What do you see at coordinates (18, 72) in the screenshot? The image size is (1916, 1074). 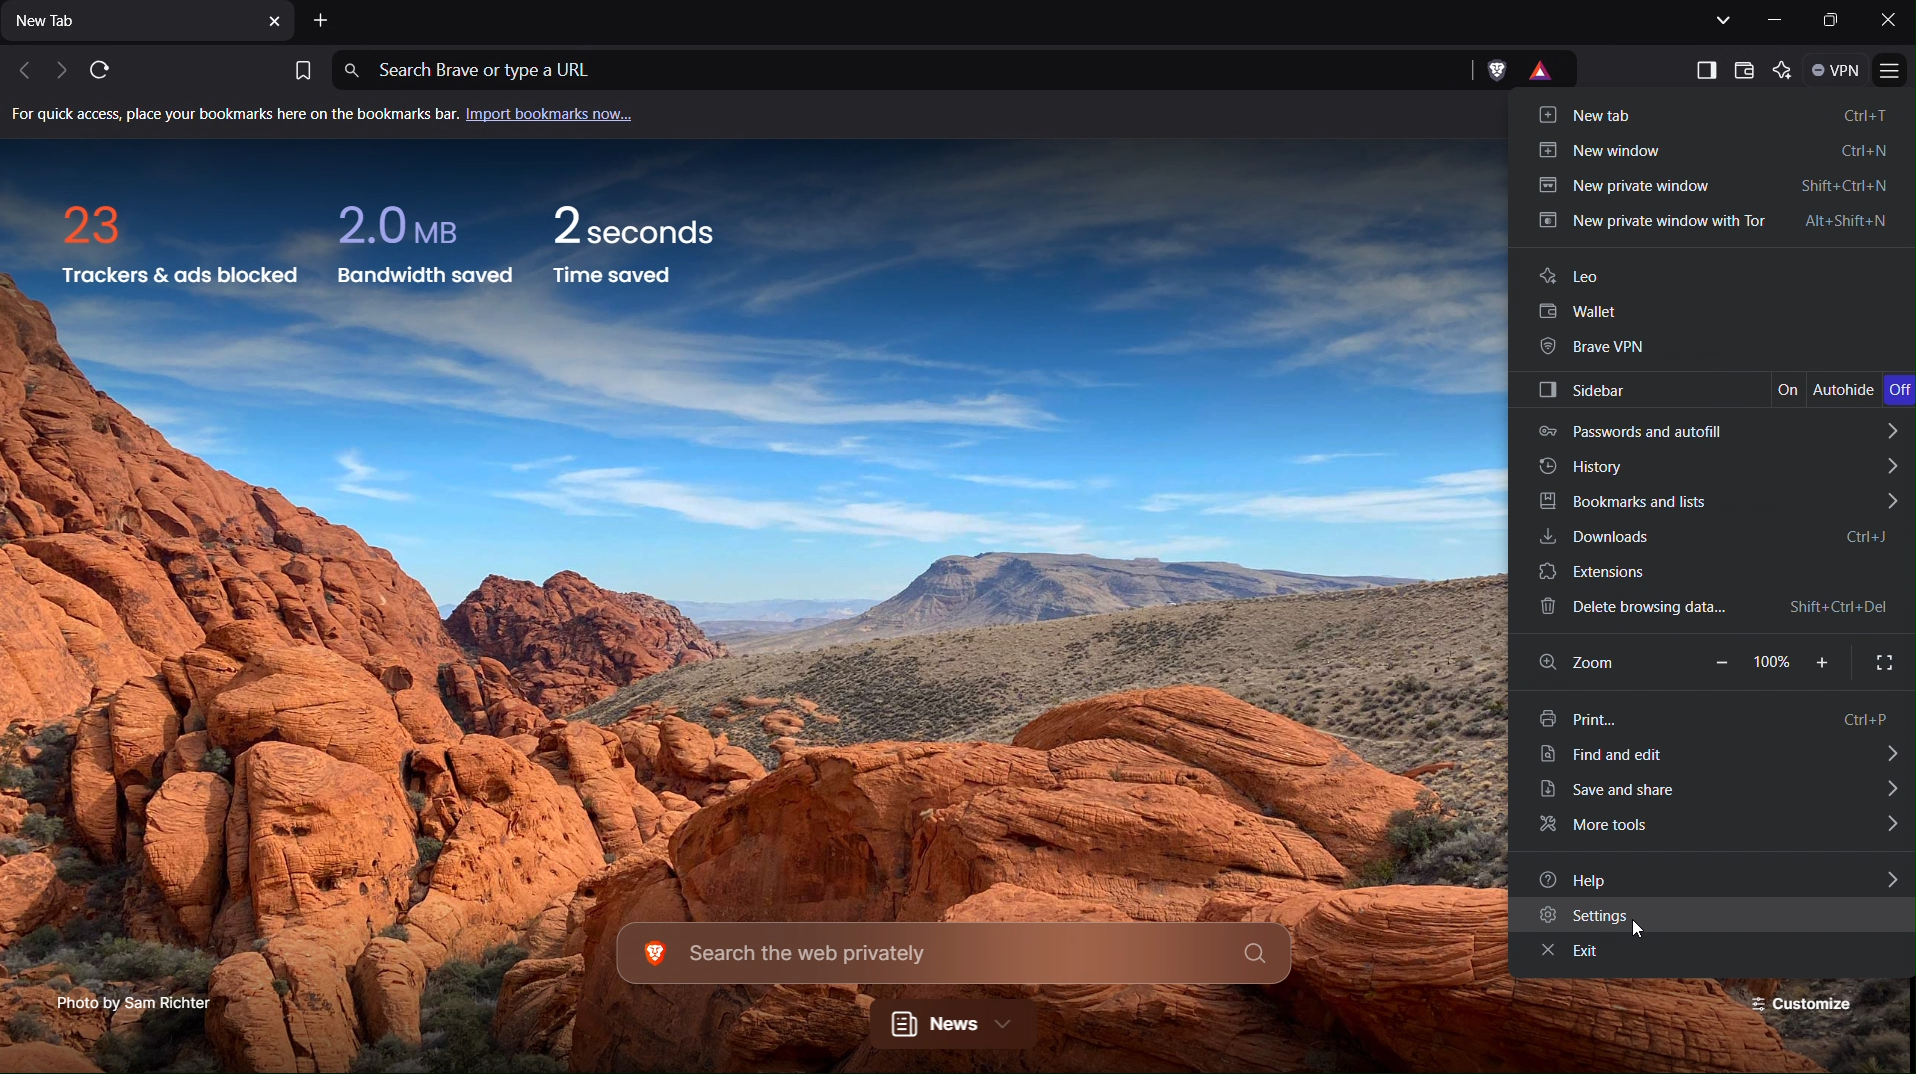 I see `Previous Tab` at bounding box center [18, 72].